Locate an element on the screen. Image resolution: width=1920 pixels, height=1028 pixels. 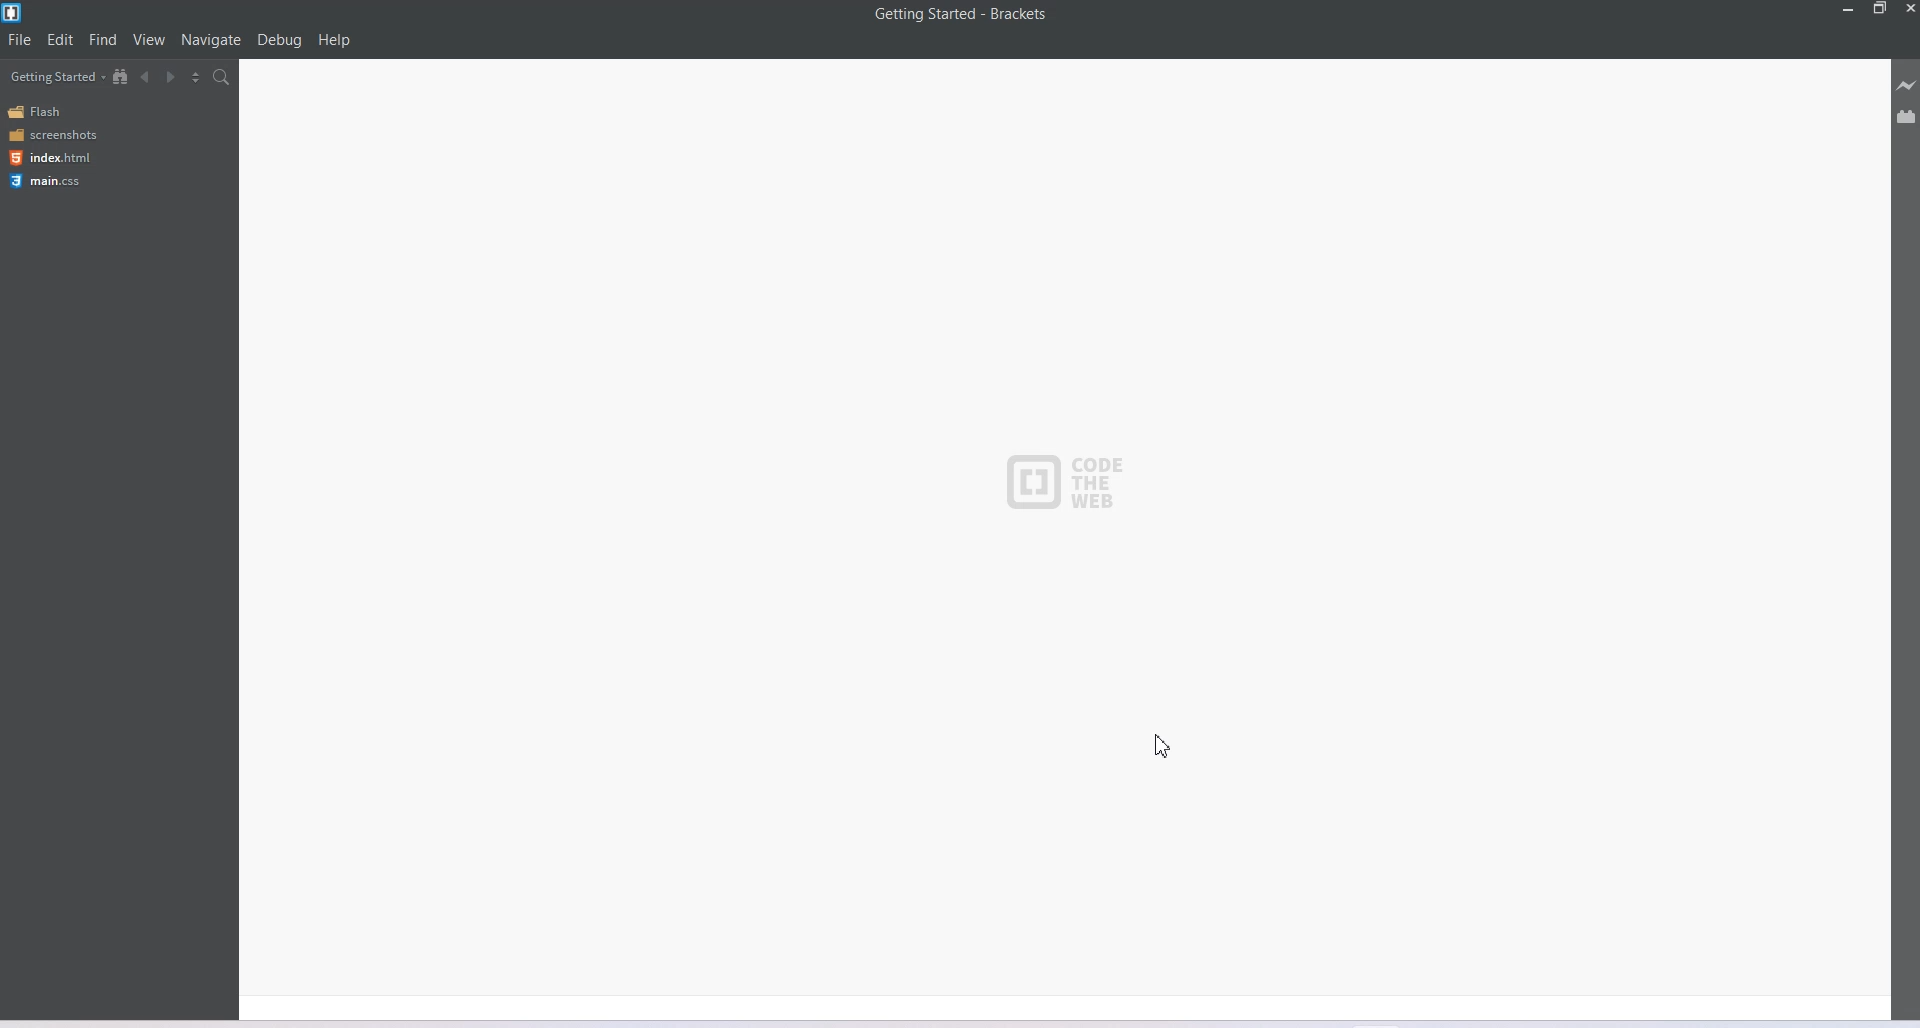
Find is located at coordinates (104, 38).